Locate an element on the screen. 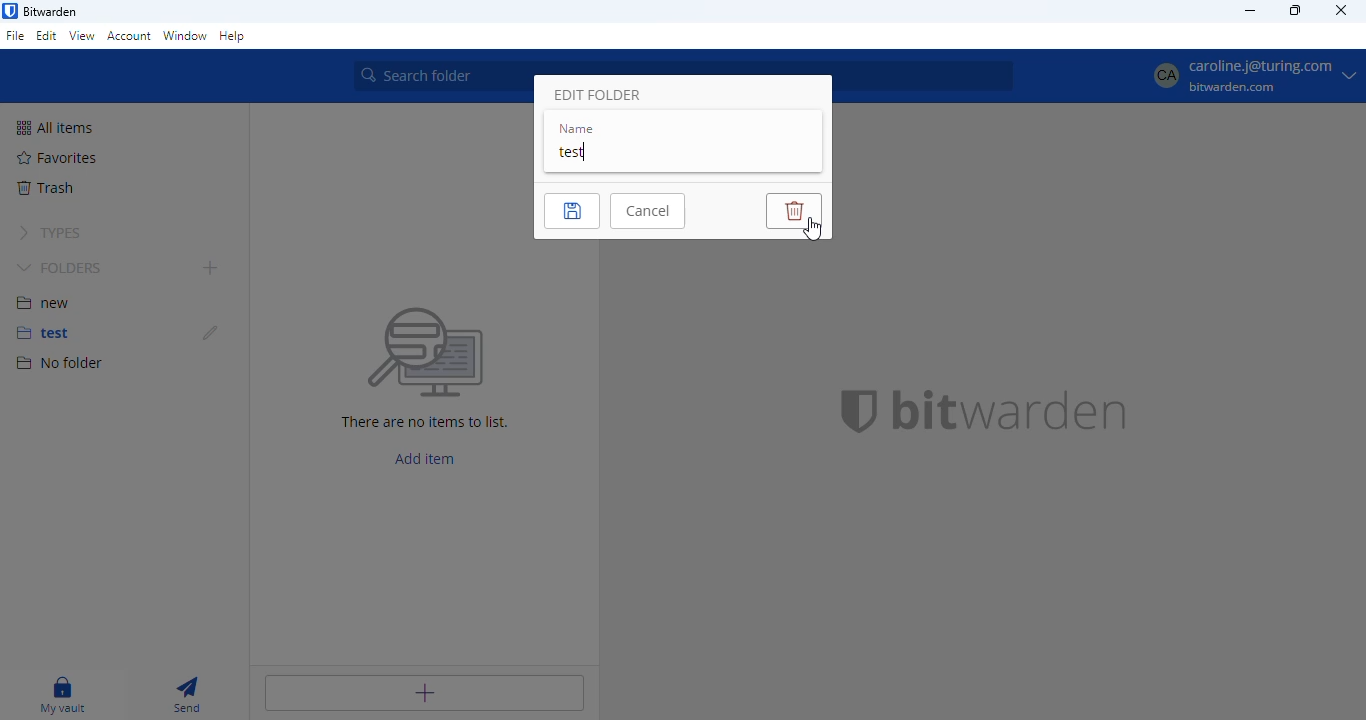  logo is located at coordinates (10, 11).